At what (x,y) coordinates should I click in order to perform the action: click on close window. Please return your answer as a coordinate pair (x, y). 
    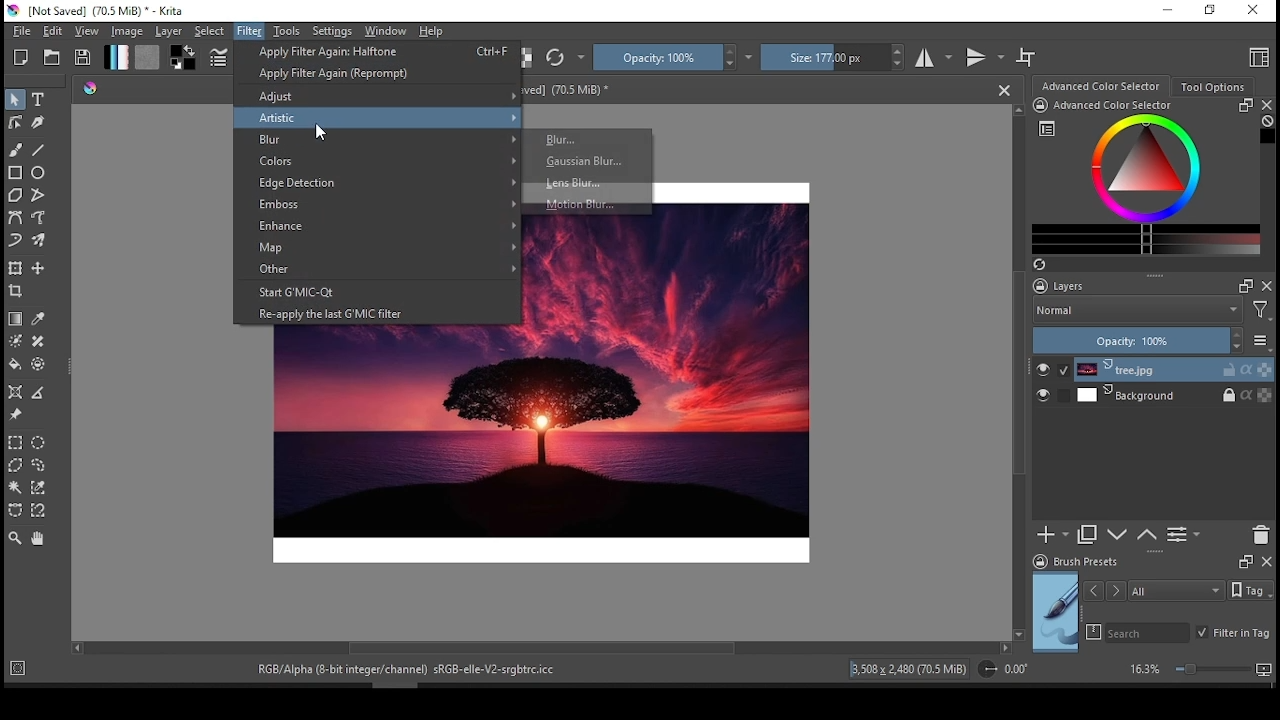
    Looking at the image, I should click on (1251, 12).